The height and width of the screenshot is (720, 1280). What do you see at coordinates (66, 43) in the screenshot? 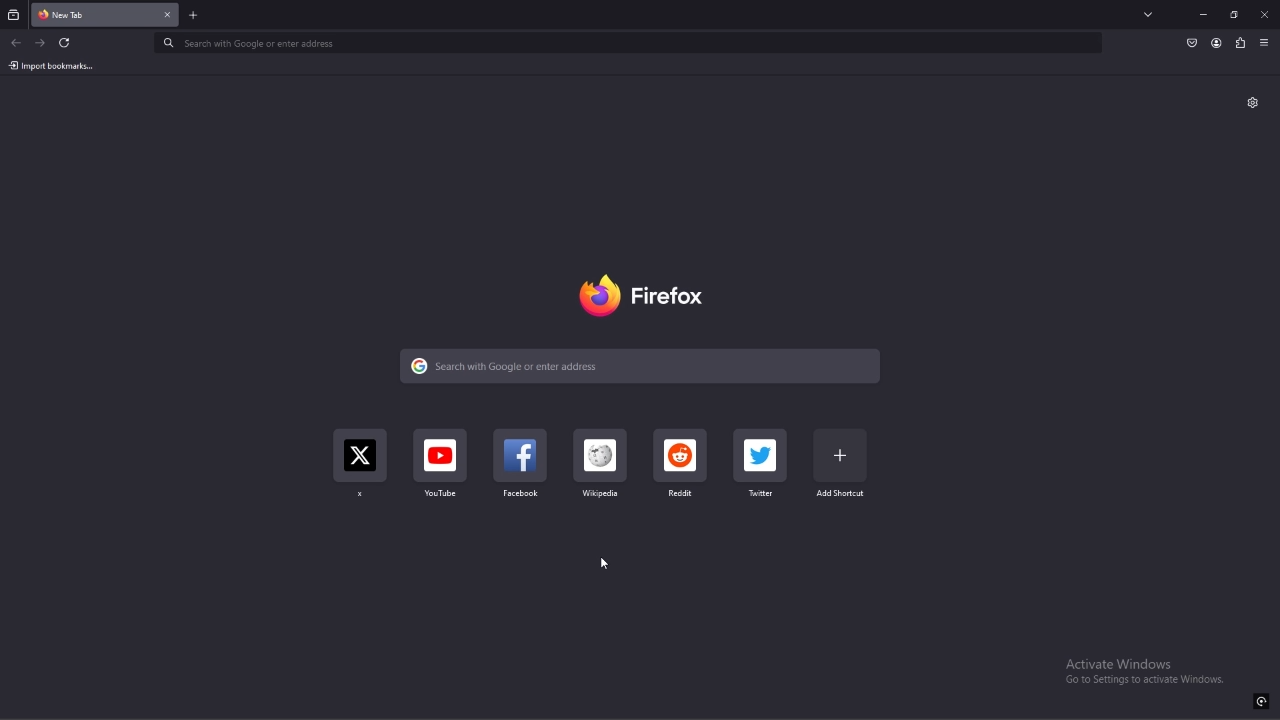
I see `refresh` at bounding box center [66, 43].